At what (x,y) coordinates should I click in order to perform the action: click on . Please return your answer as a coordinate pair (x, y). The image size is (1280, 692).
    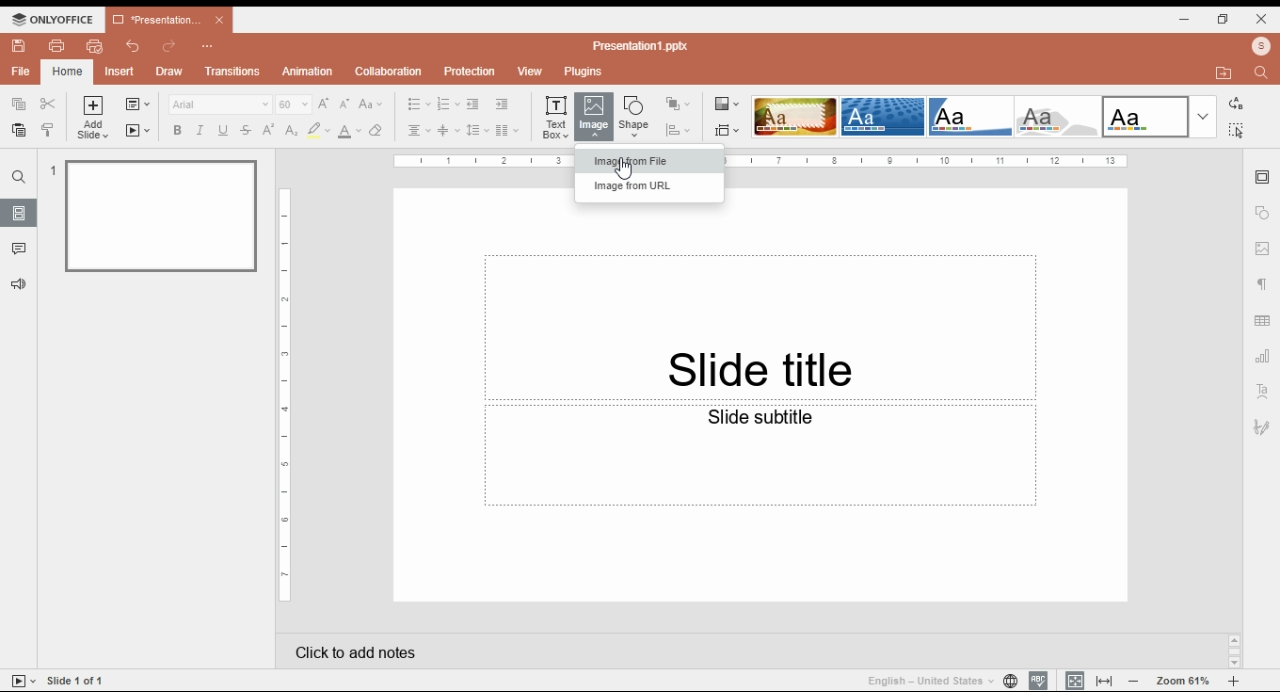
    Looking at the image, I should click on (1261, 427).